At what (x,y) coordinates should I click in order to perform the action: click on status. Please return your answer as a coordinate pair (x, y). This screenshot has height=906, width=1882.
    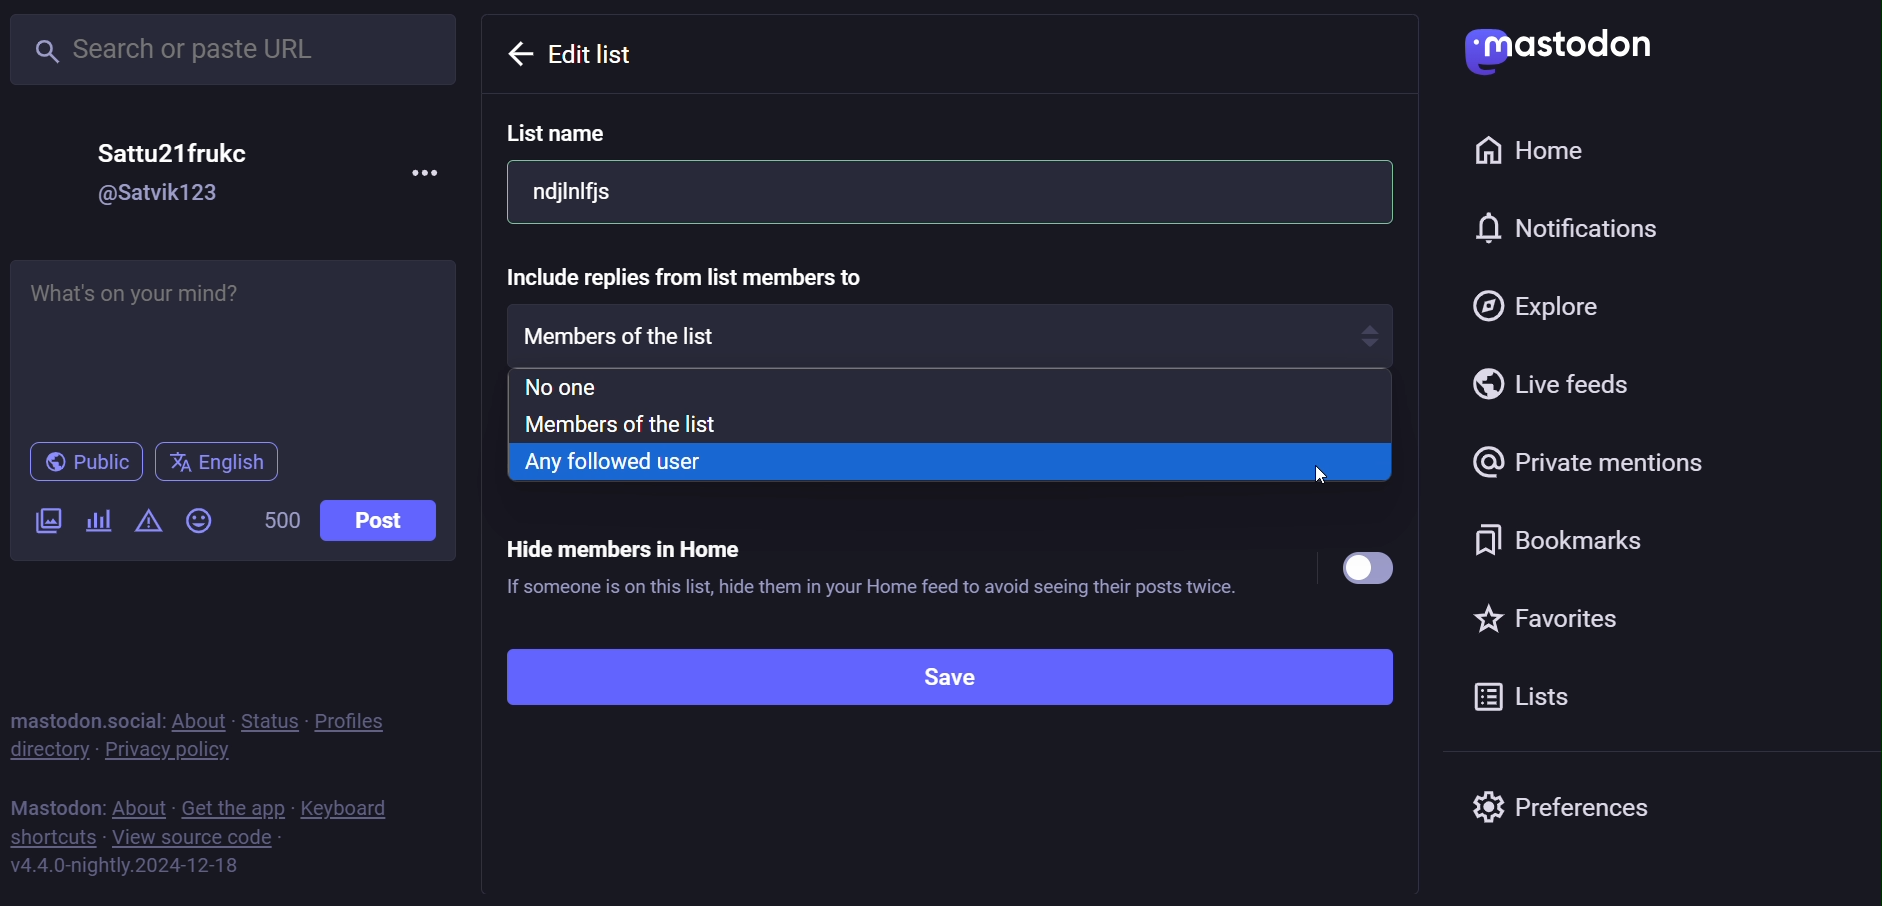
    Looking at the image, I should click on (269, 718).